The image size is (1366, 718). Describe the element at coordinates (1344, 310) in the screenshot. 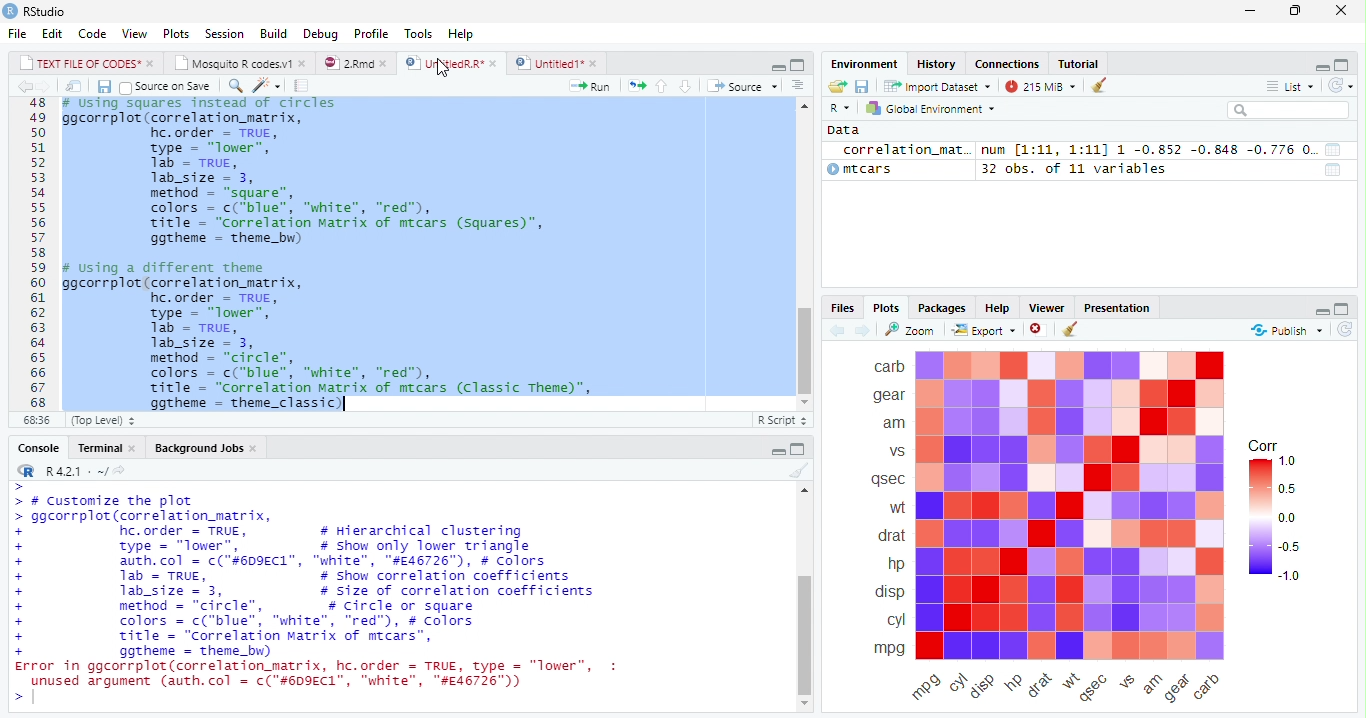

I see `hide console` at that location.